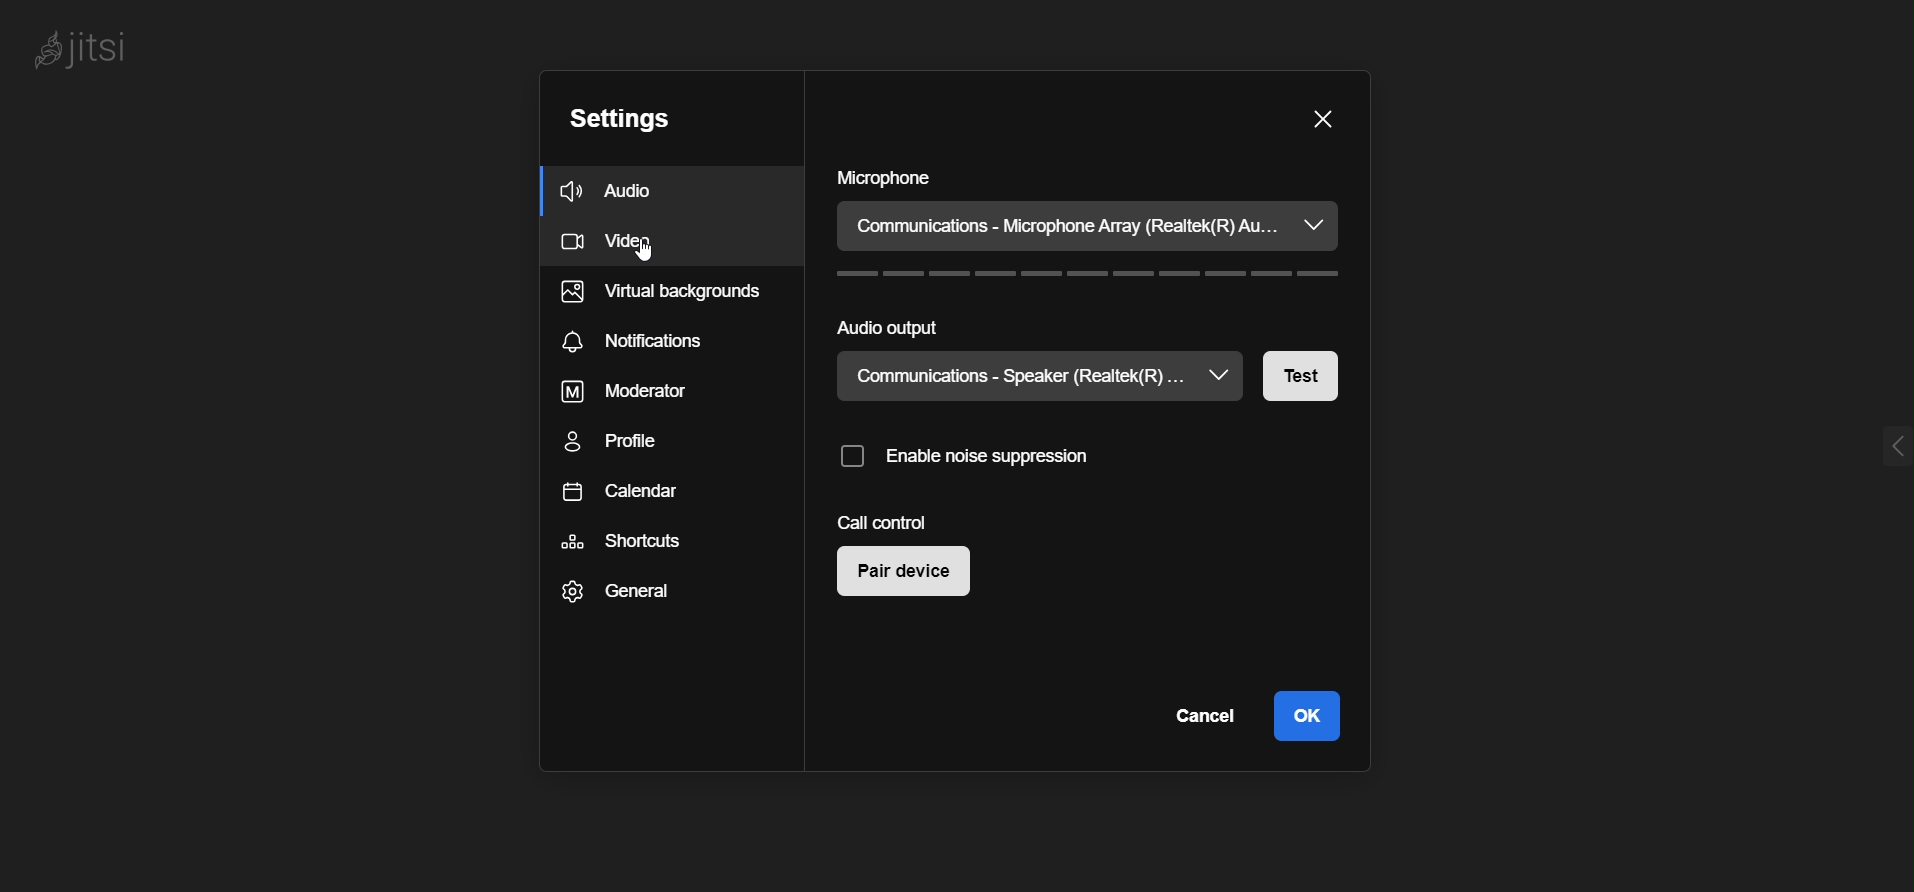 The image size is (1914, 892). What do you see at coordinates (649, 341) in the screenshot?
I see `notifications` at bounding box center [649, 341].